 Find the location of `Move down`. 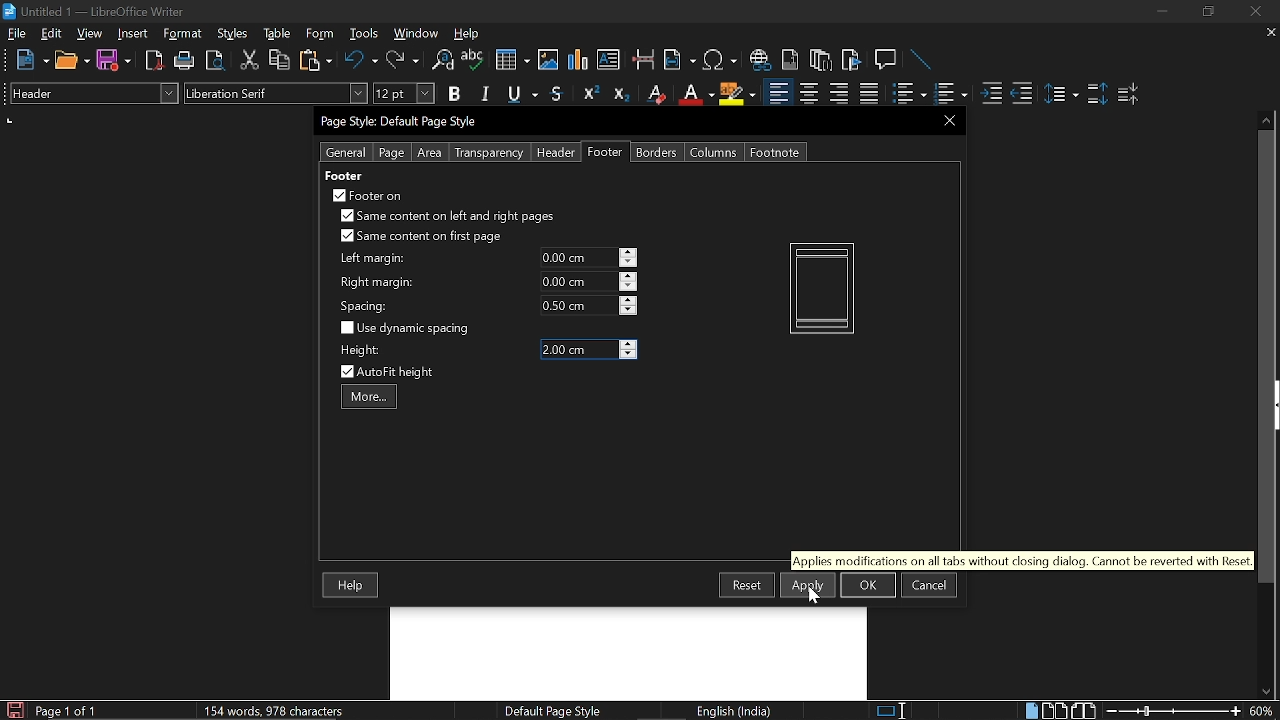

Move down is located at coordinates (1265, 692).